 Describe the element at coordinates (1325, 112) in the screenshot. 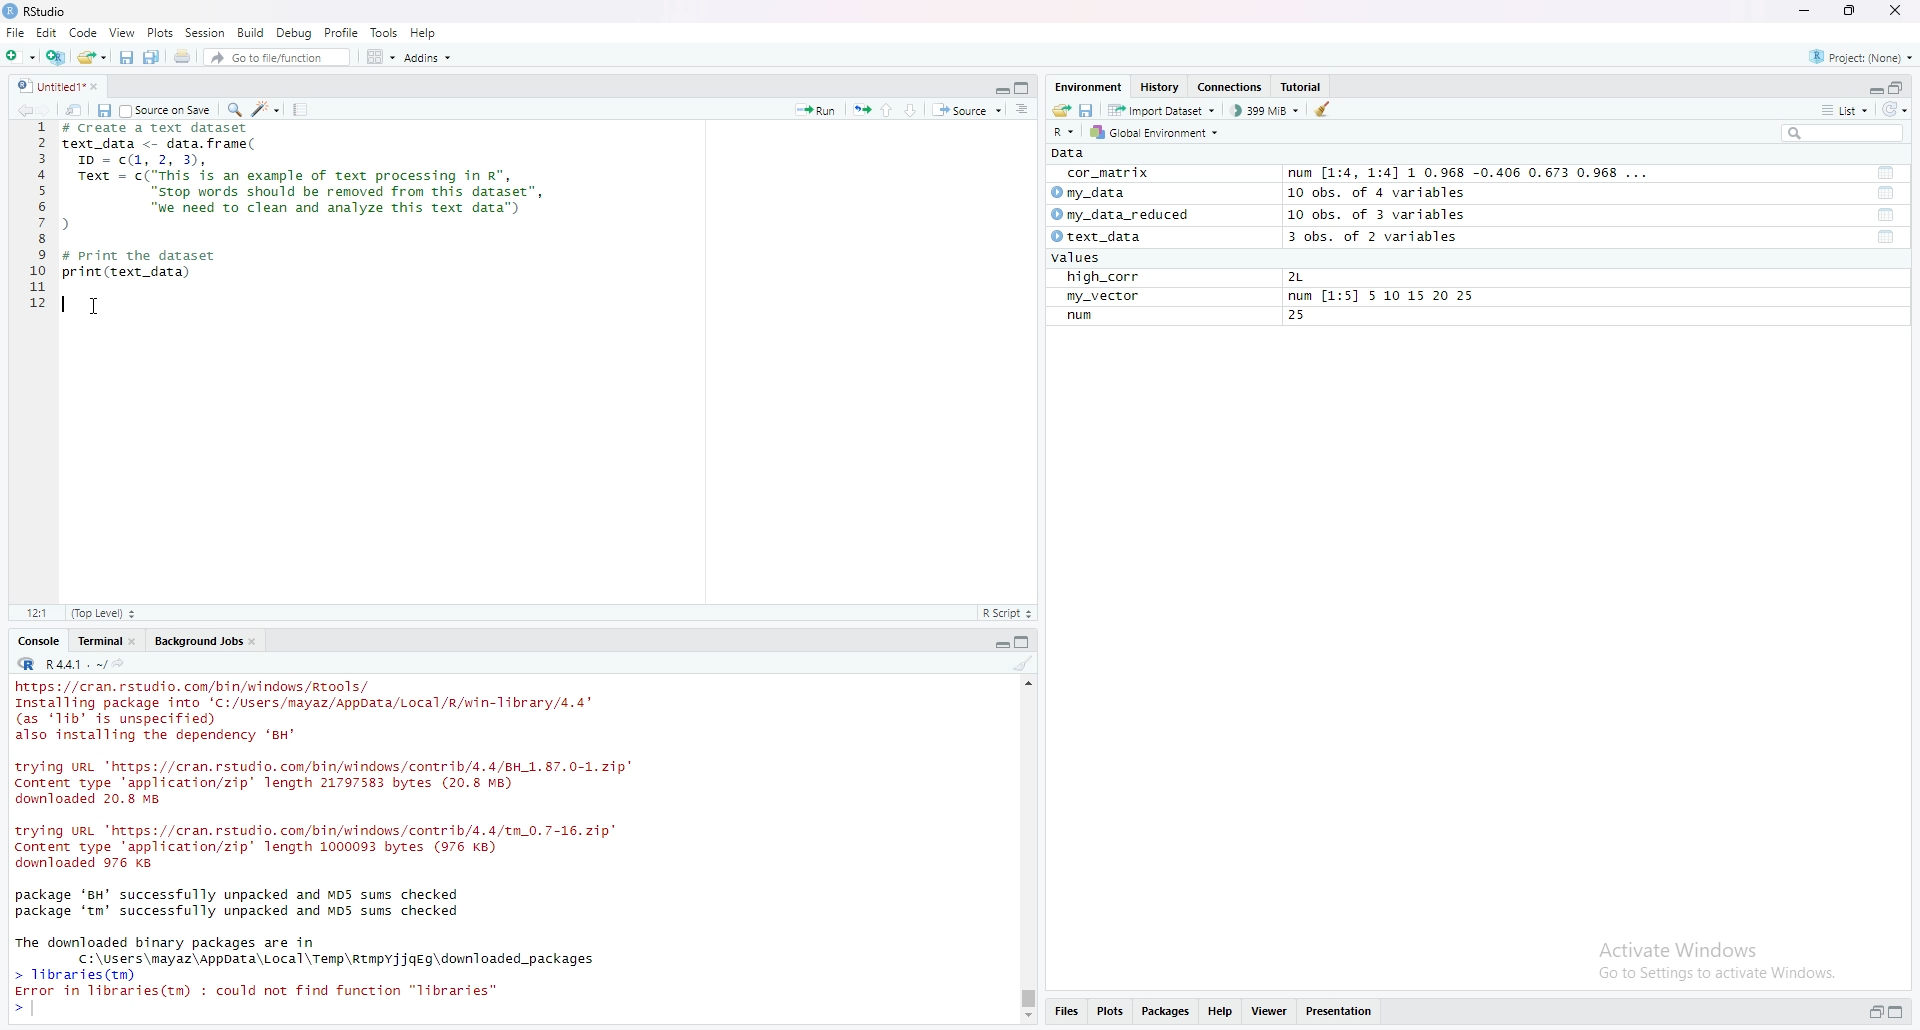

I see `clear object from the workspace` at that location.